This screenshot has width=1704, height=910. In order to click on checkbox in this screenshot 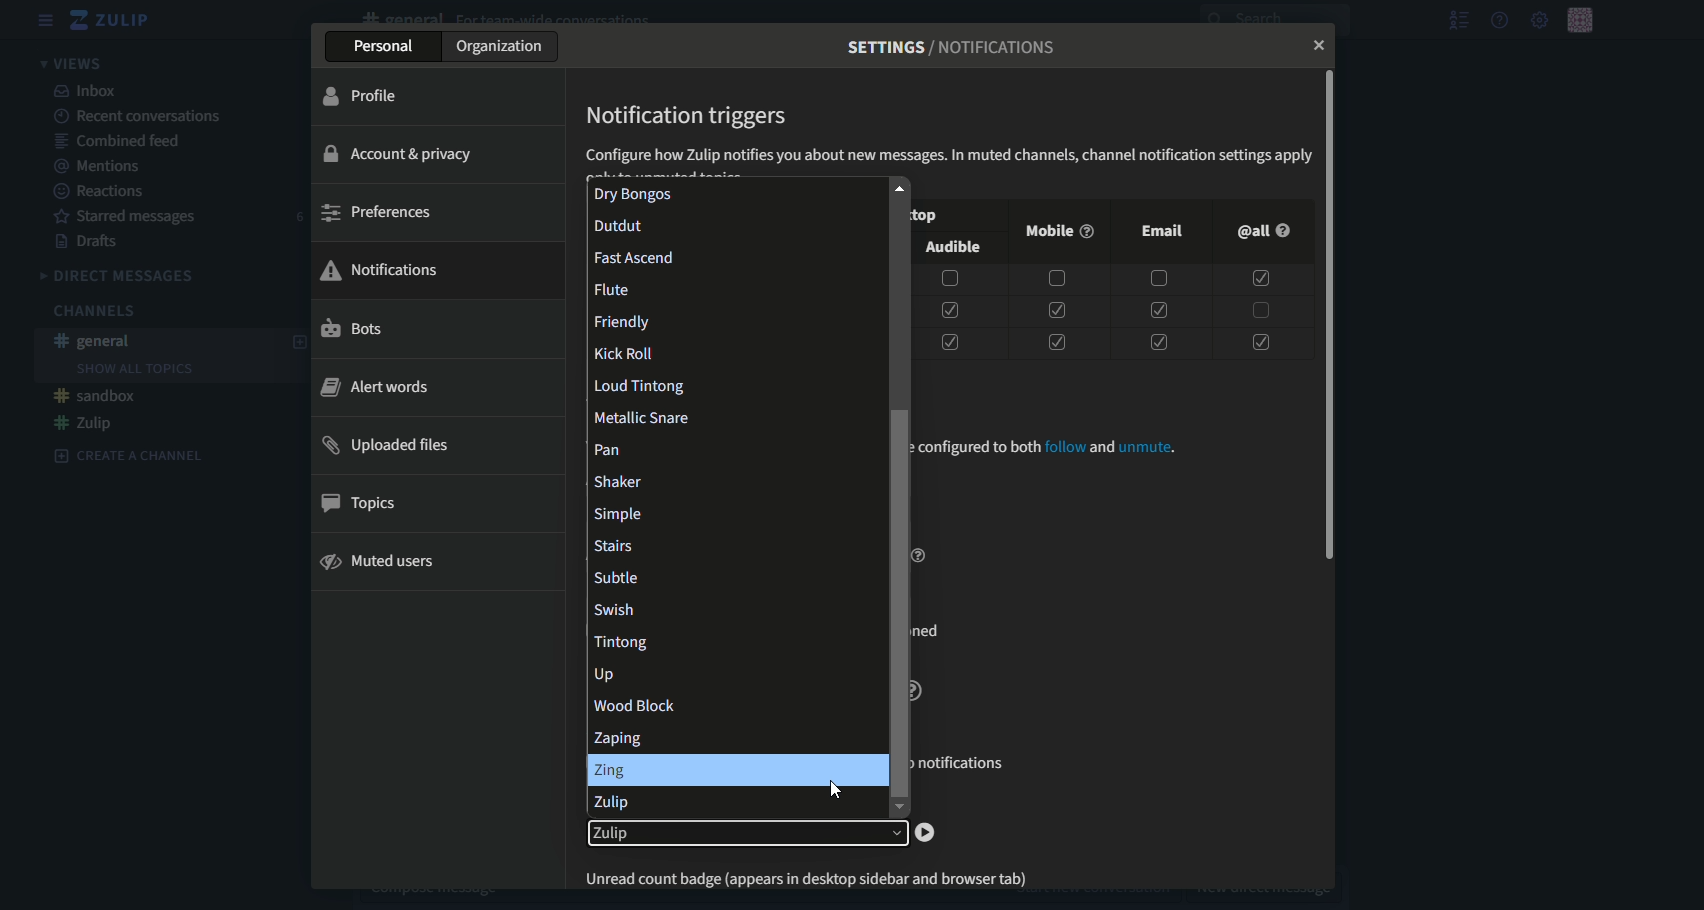, I will do `click(949, 342)`.